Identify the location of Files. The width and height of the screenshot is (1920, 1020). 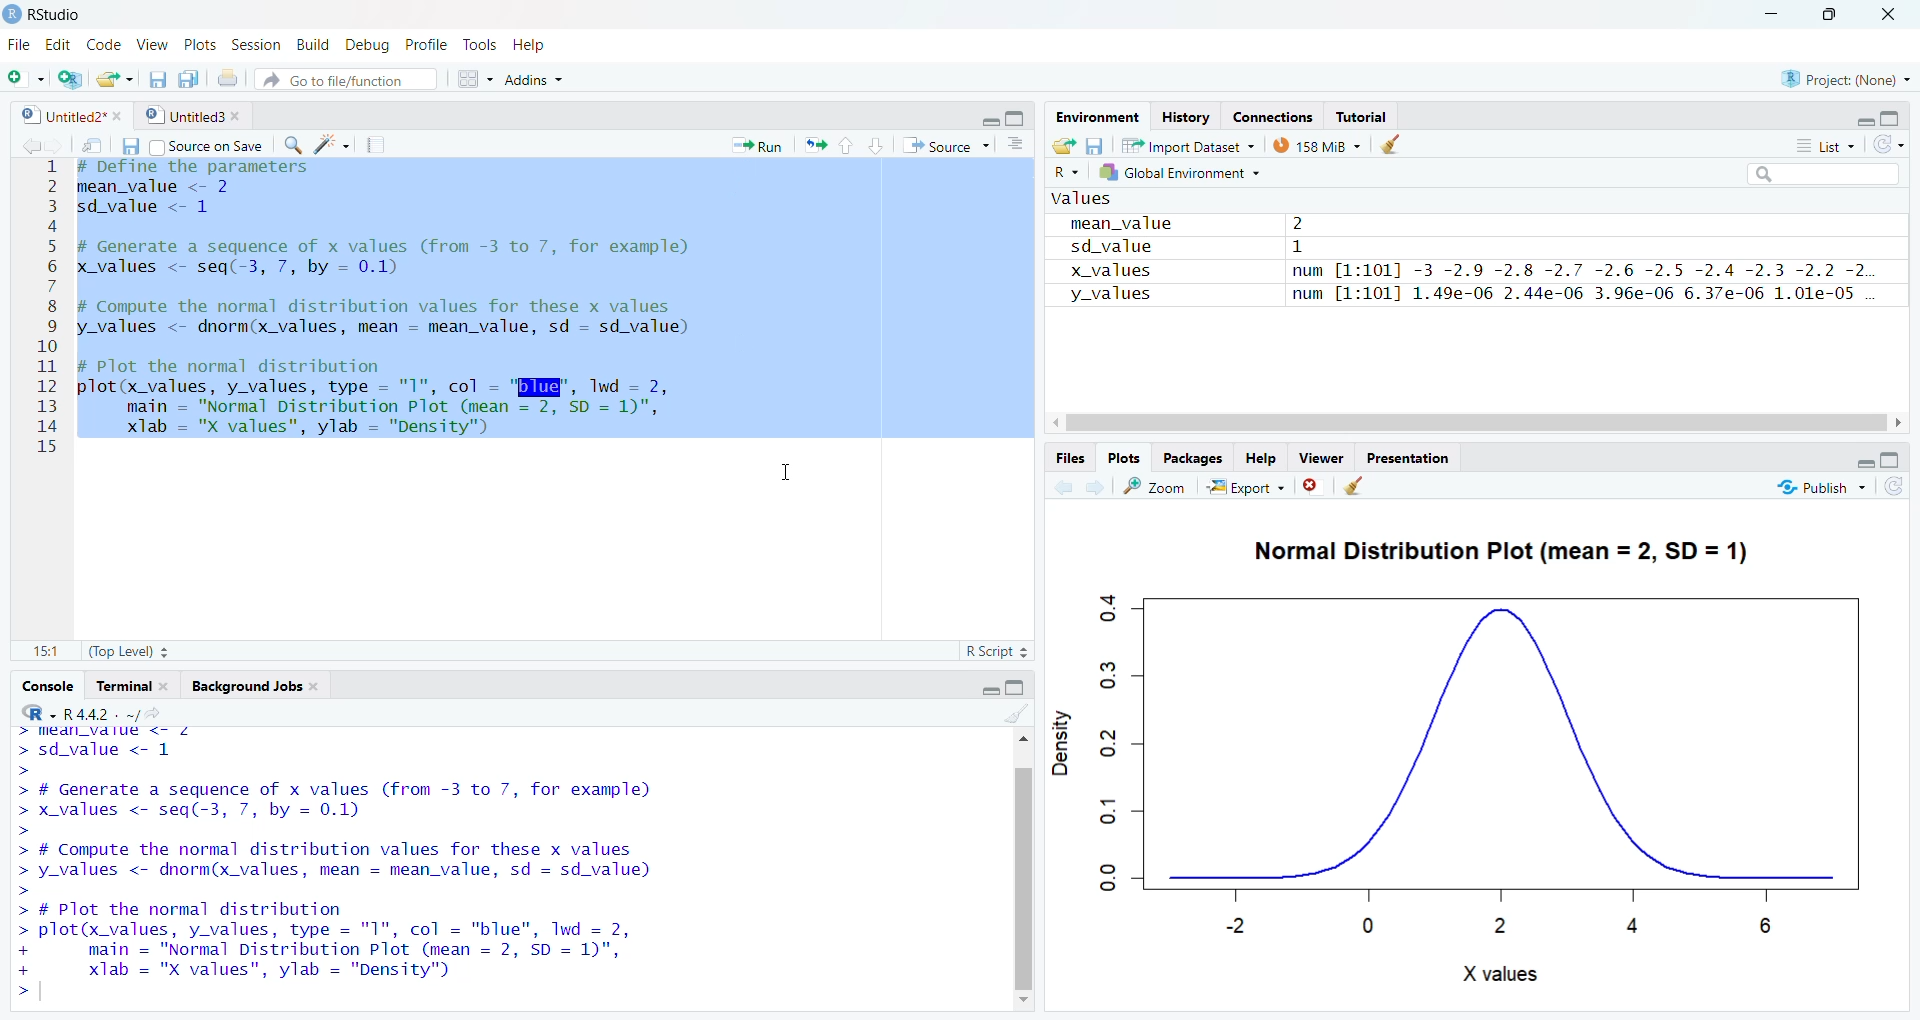
(1069, 457).